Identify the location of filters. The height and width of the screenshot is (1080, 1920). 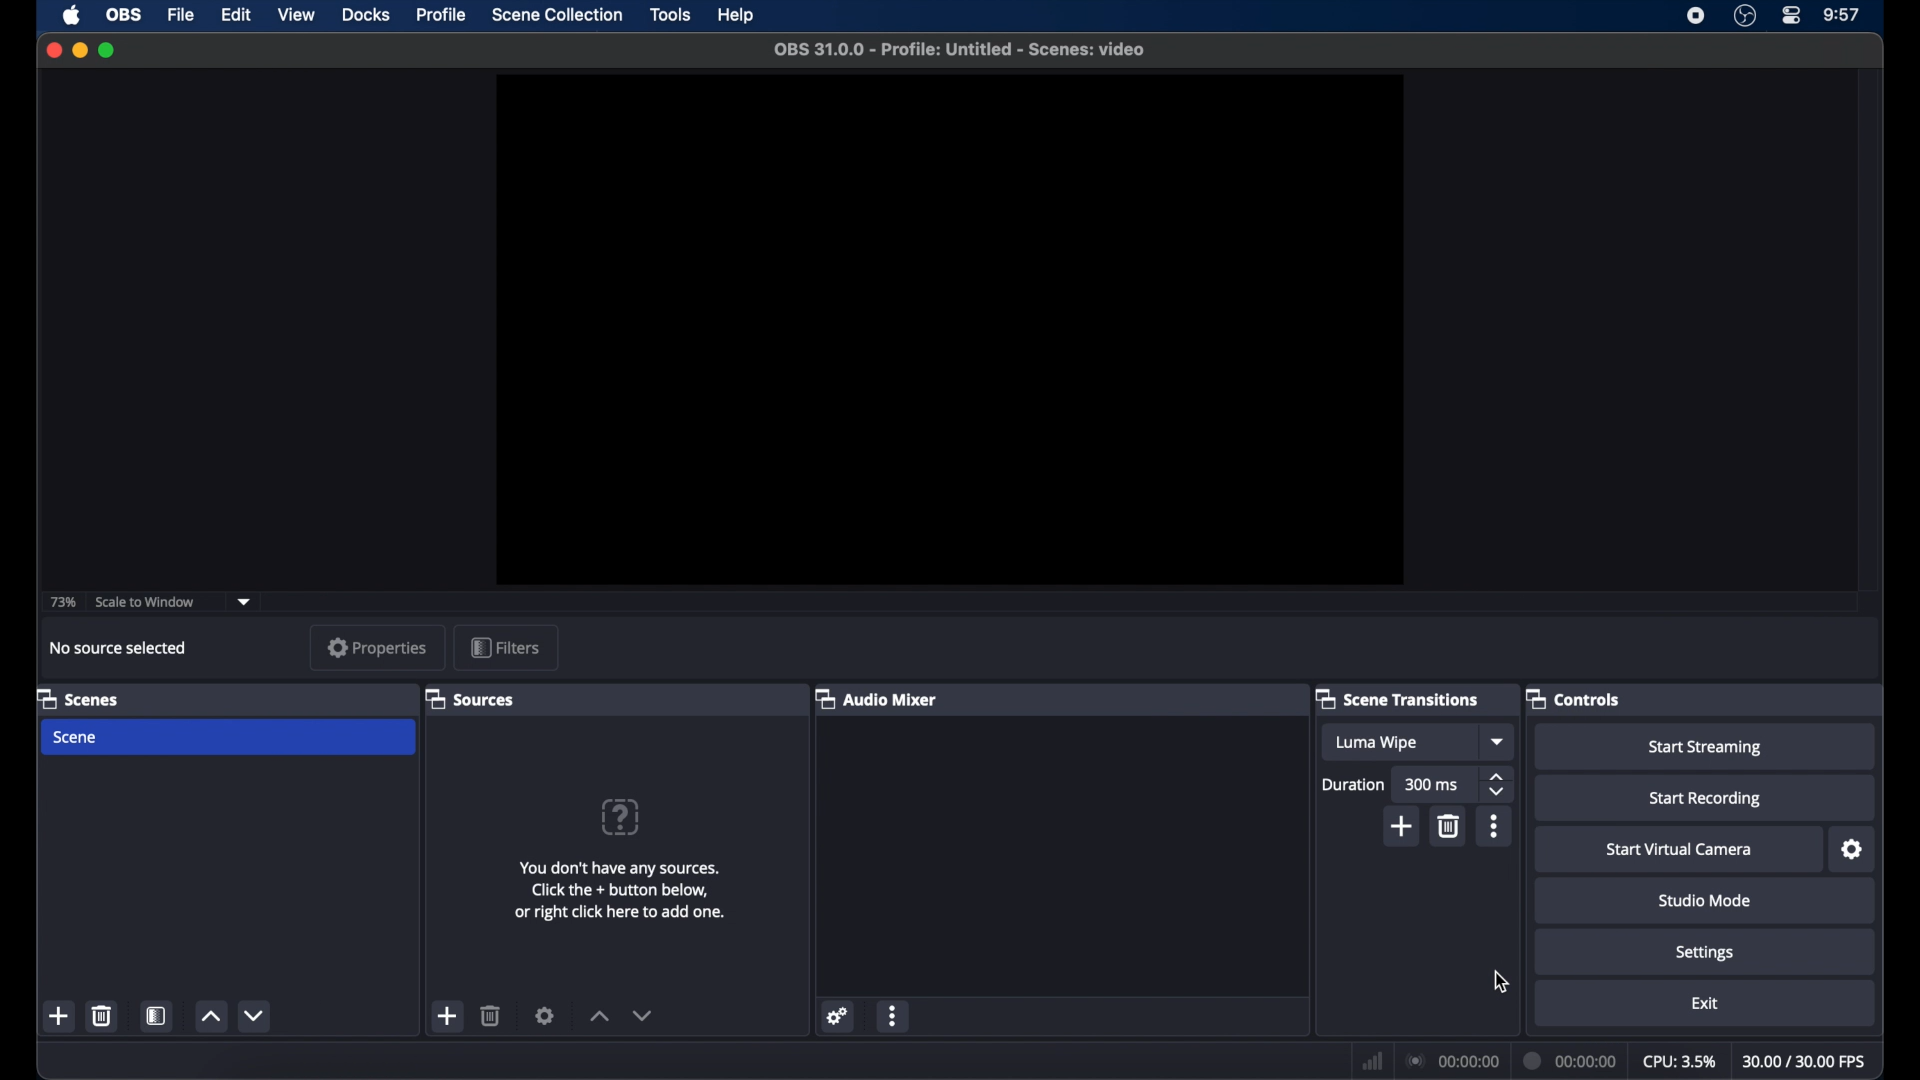
(505, 647).